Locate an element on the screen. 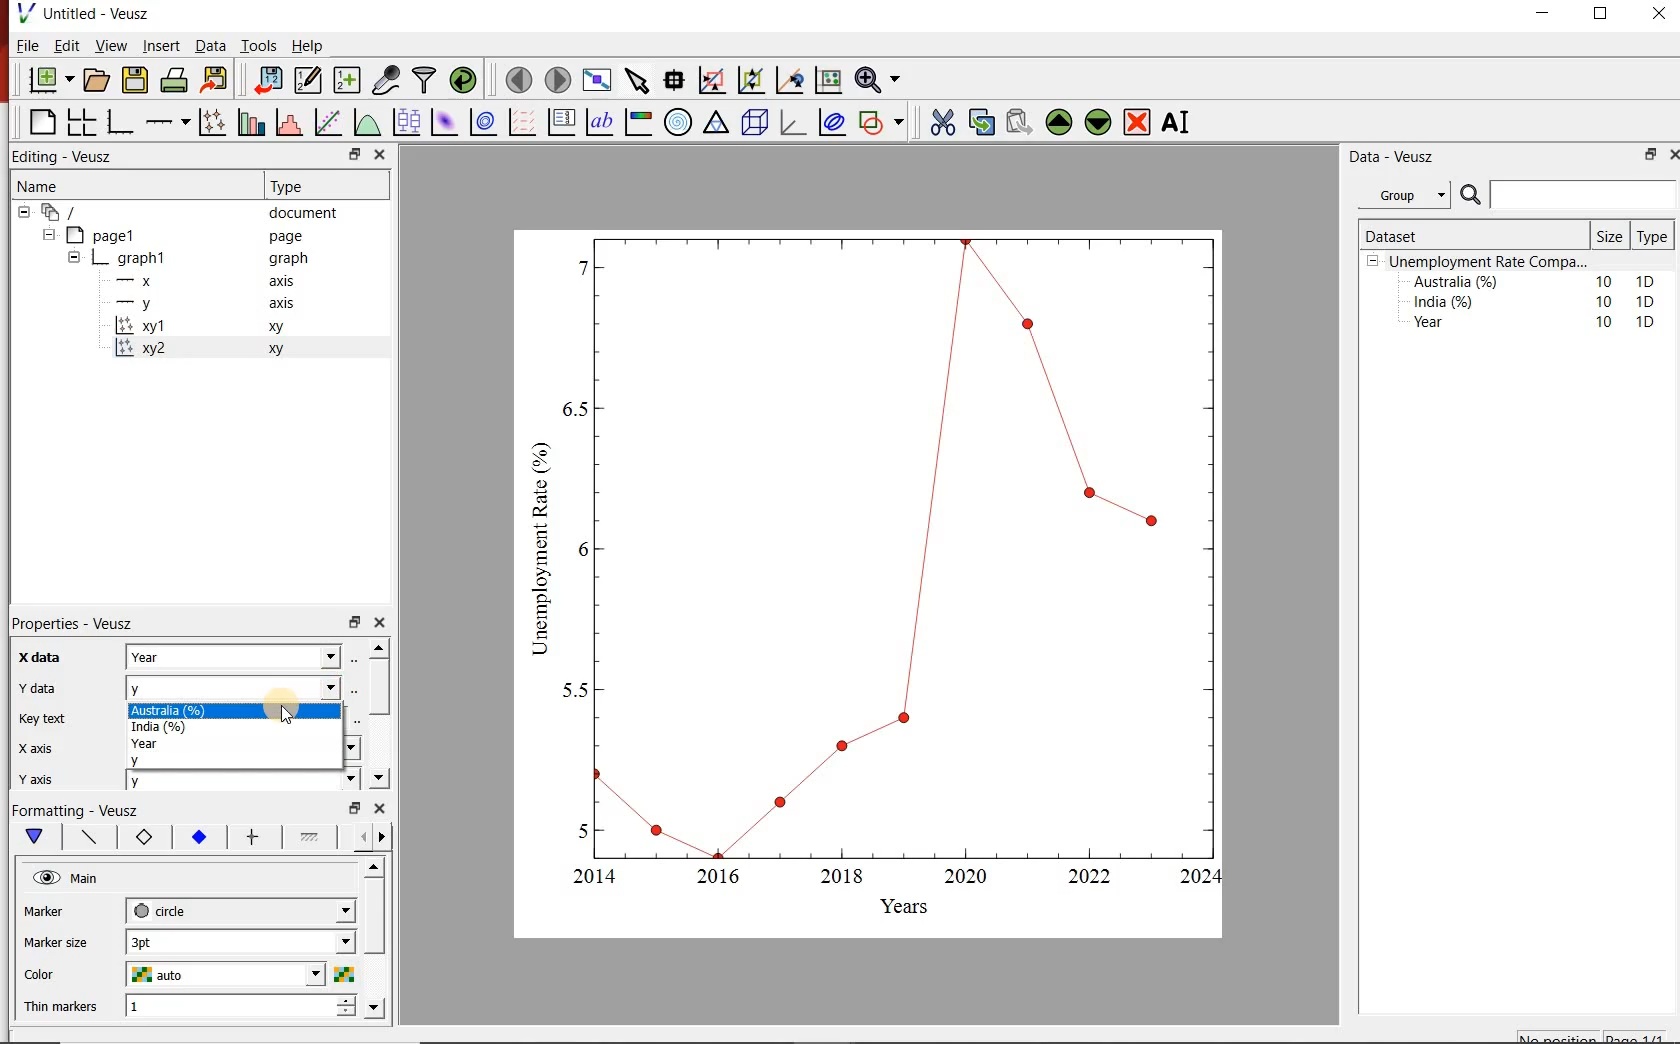  Unemployment Rate Compa... is located at coordinates (1490, 262).